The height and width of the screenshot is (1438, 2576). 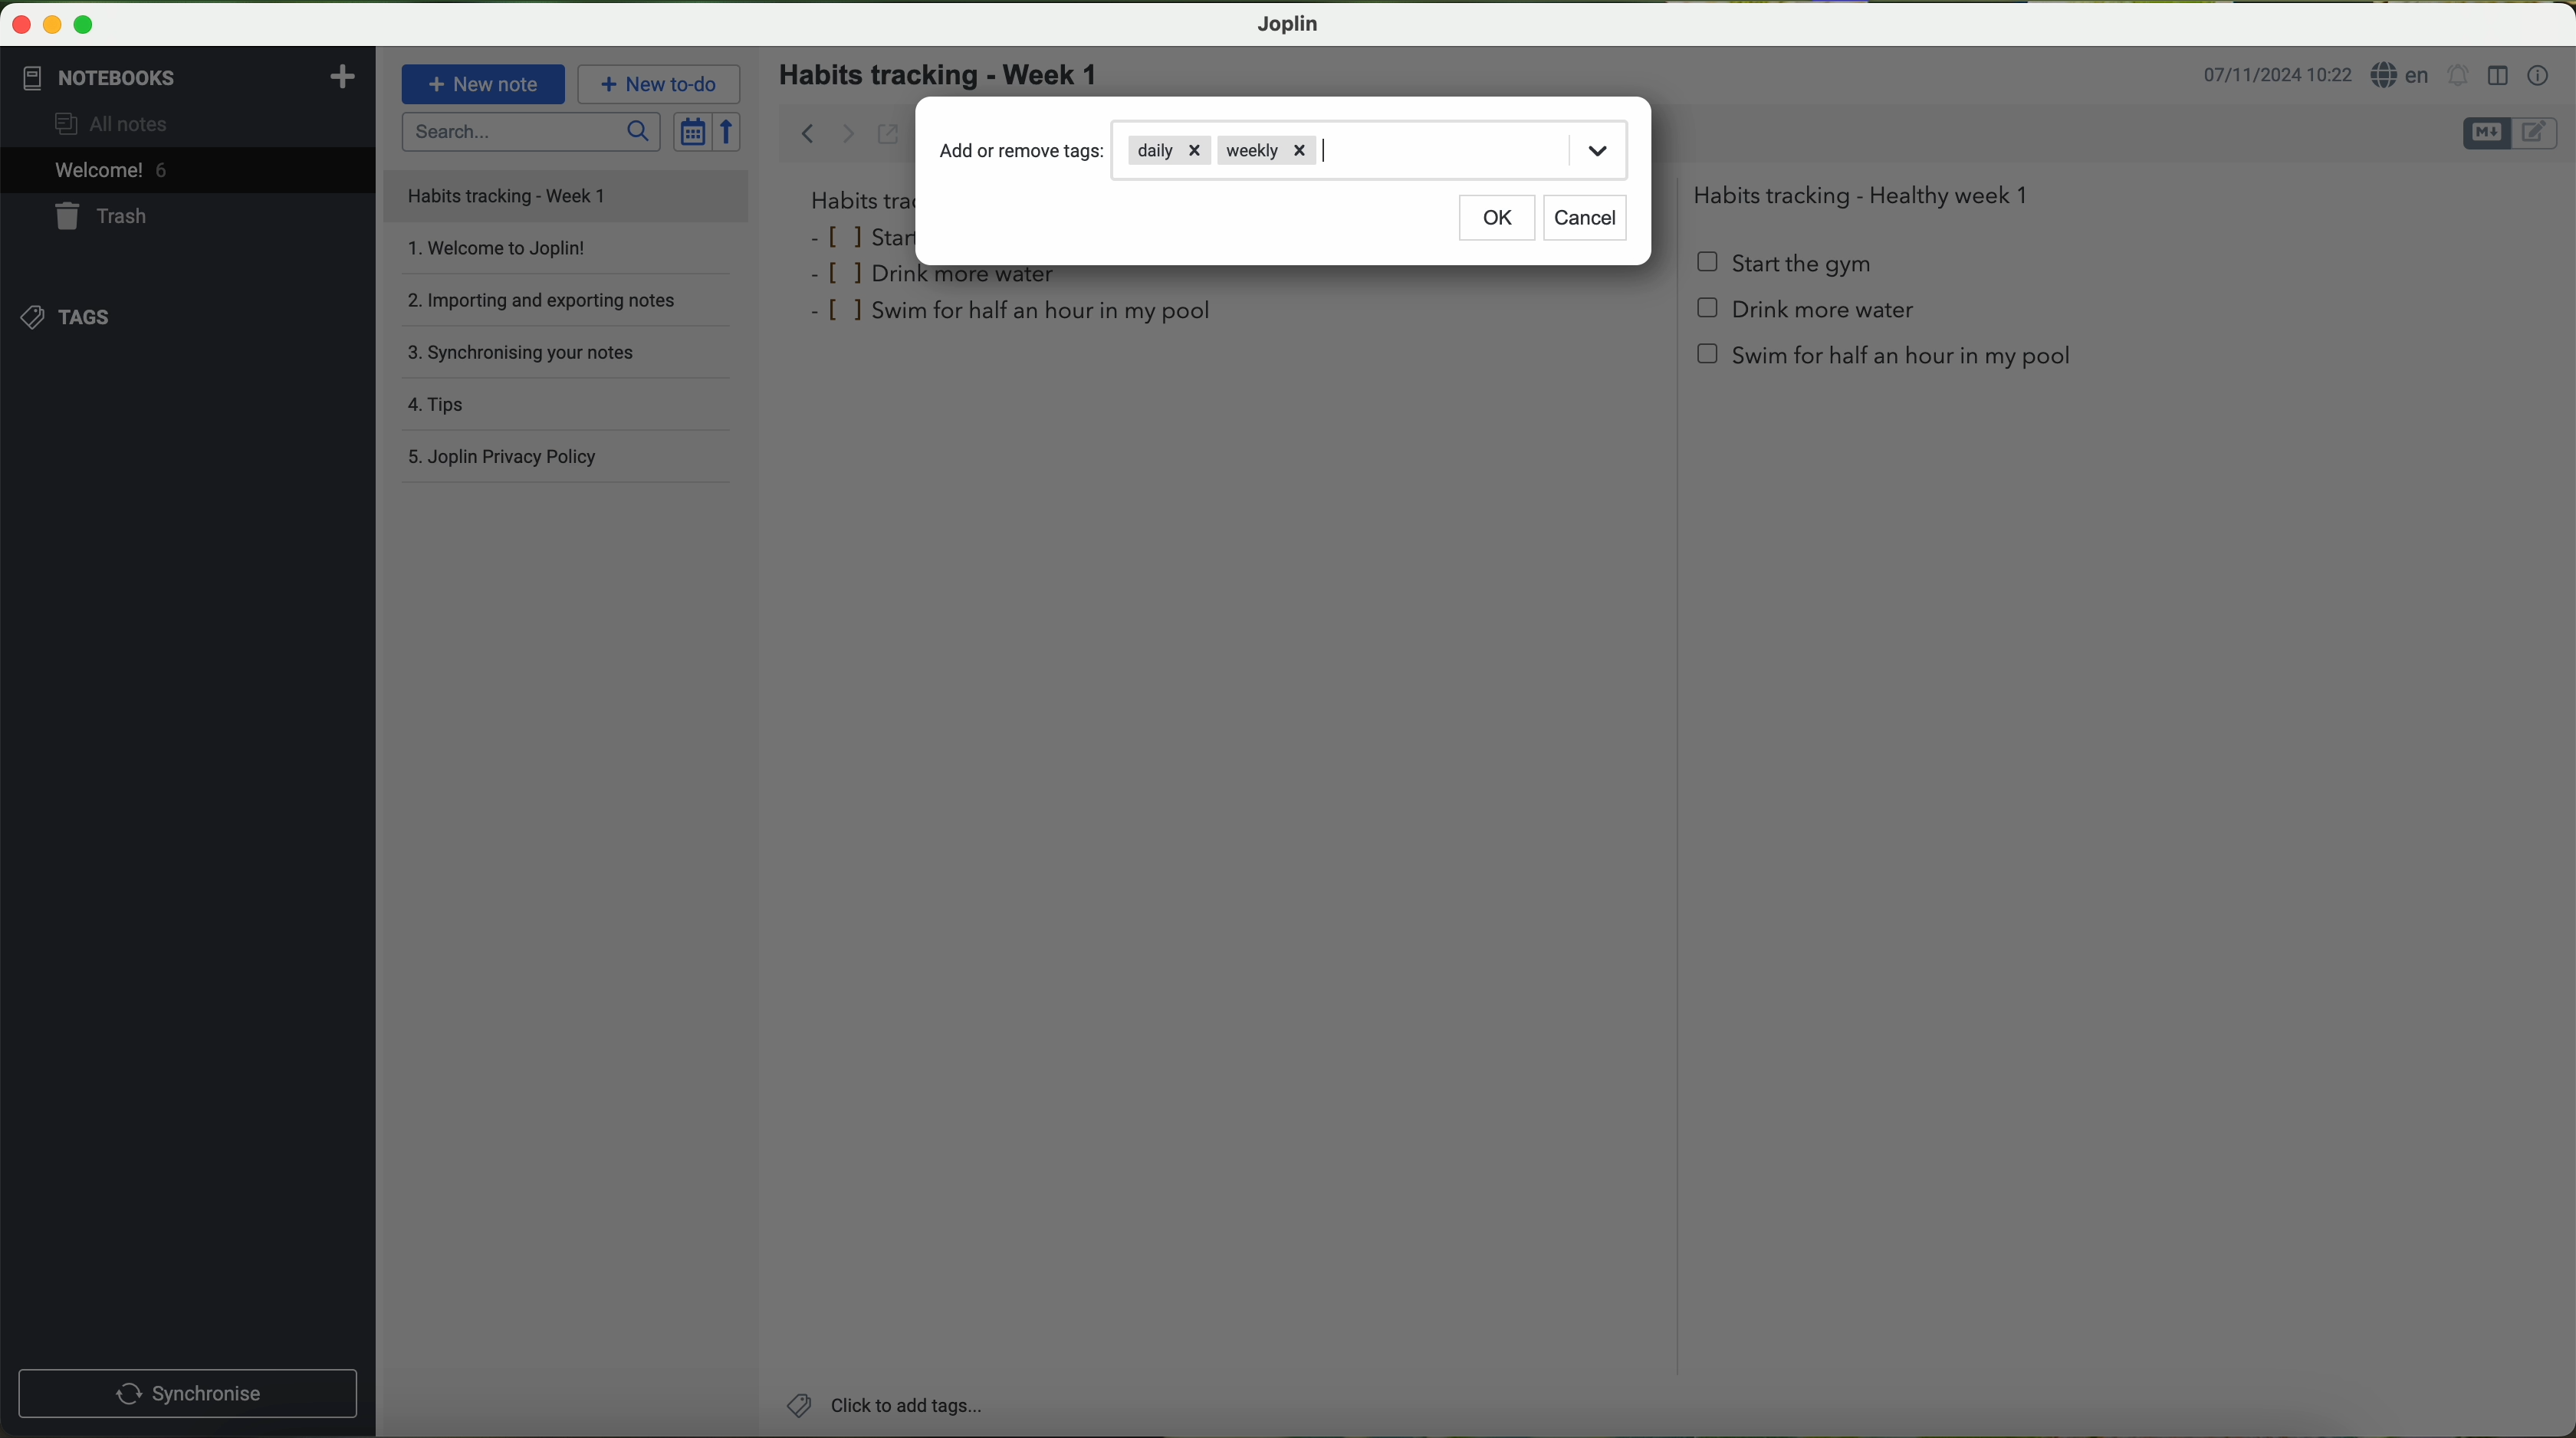 I want to click on synchronising your notes, so click(x=574, y=359).